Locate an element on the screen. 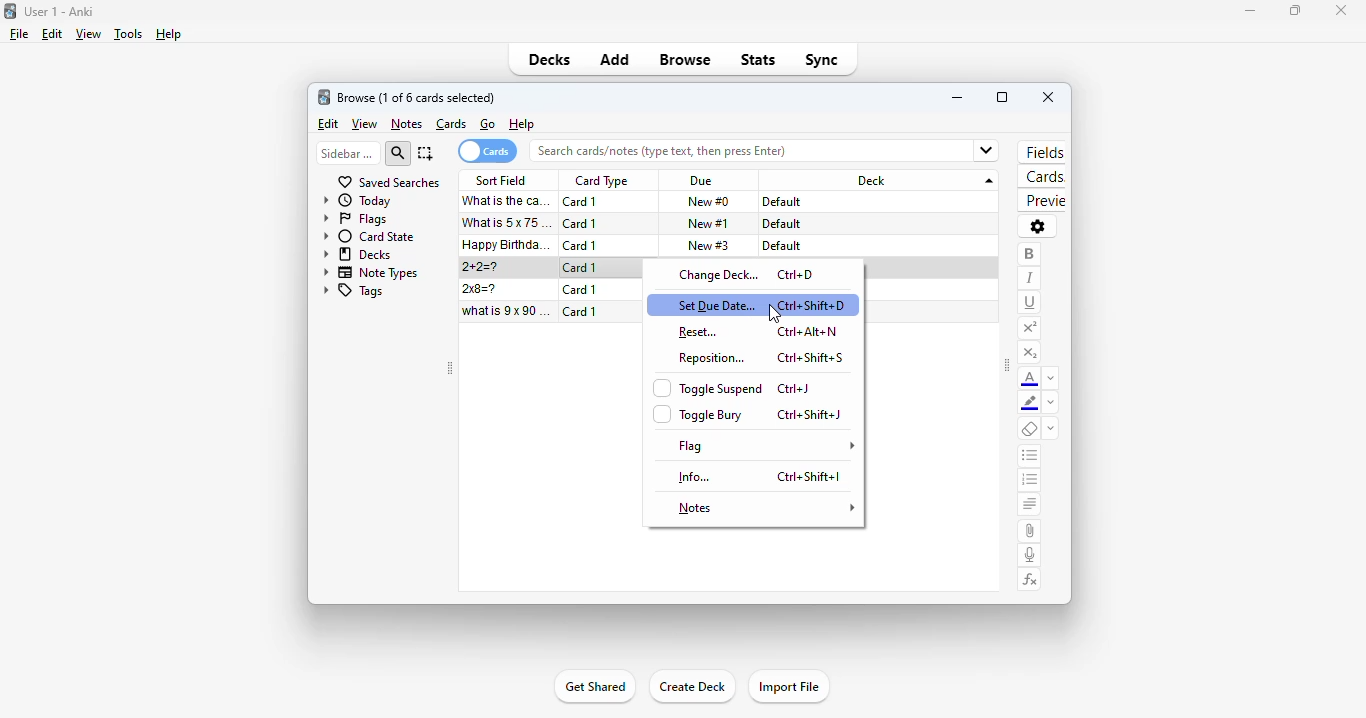  decks is located at coordinates (550, 59).